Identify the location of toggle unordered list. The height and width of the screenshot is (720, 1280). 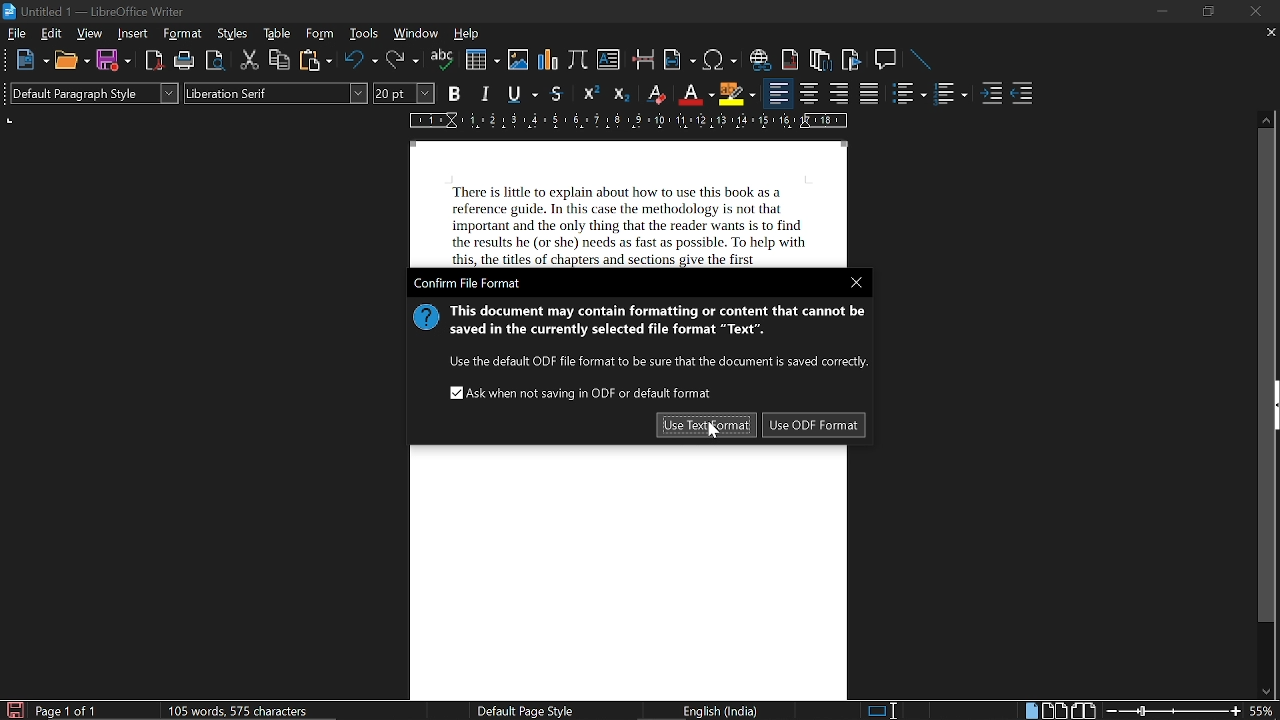
(950, 94).